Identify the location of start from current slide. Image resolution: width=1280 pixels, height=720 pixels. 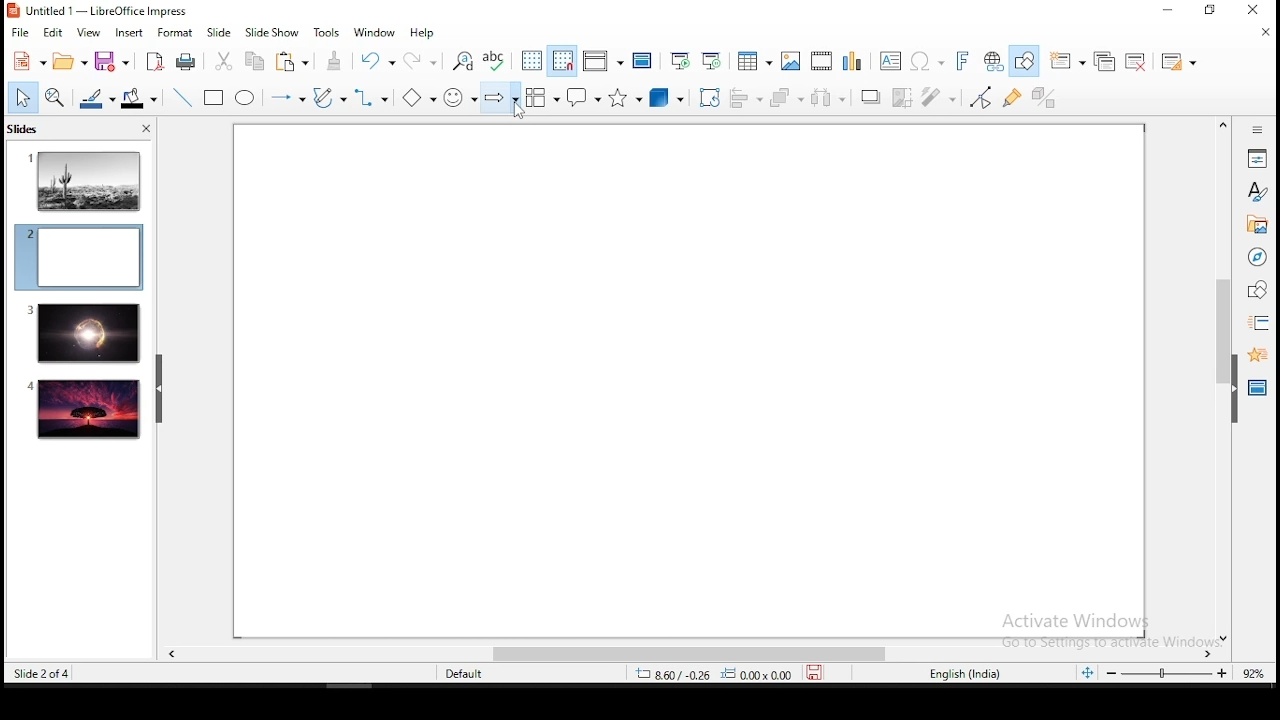
(713, 60).